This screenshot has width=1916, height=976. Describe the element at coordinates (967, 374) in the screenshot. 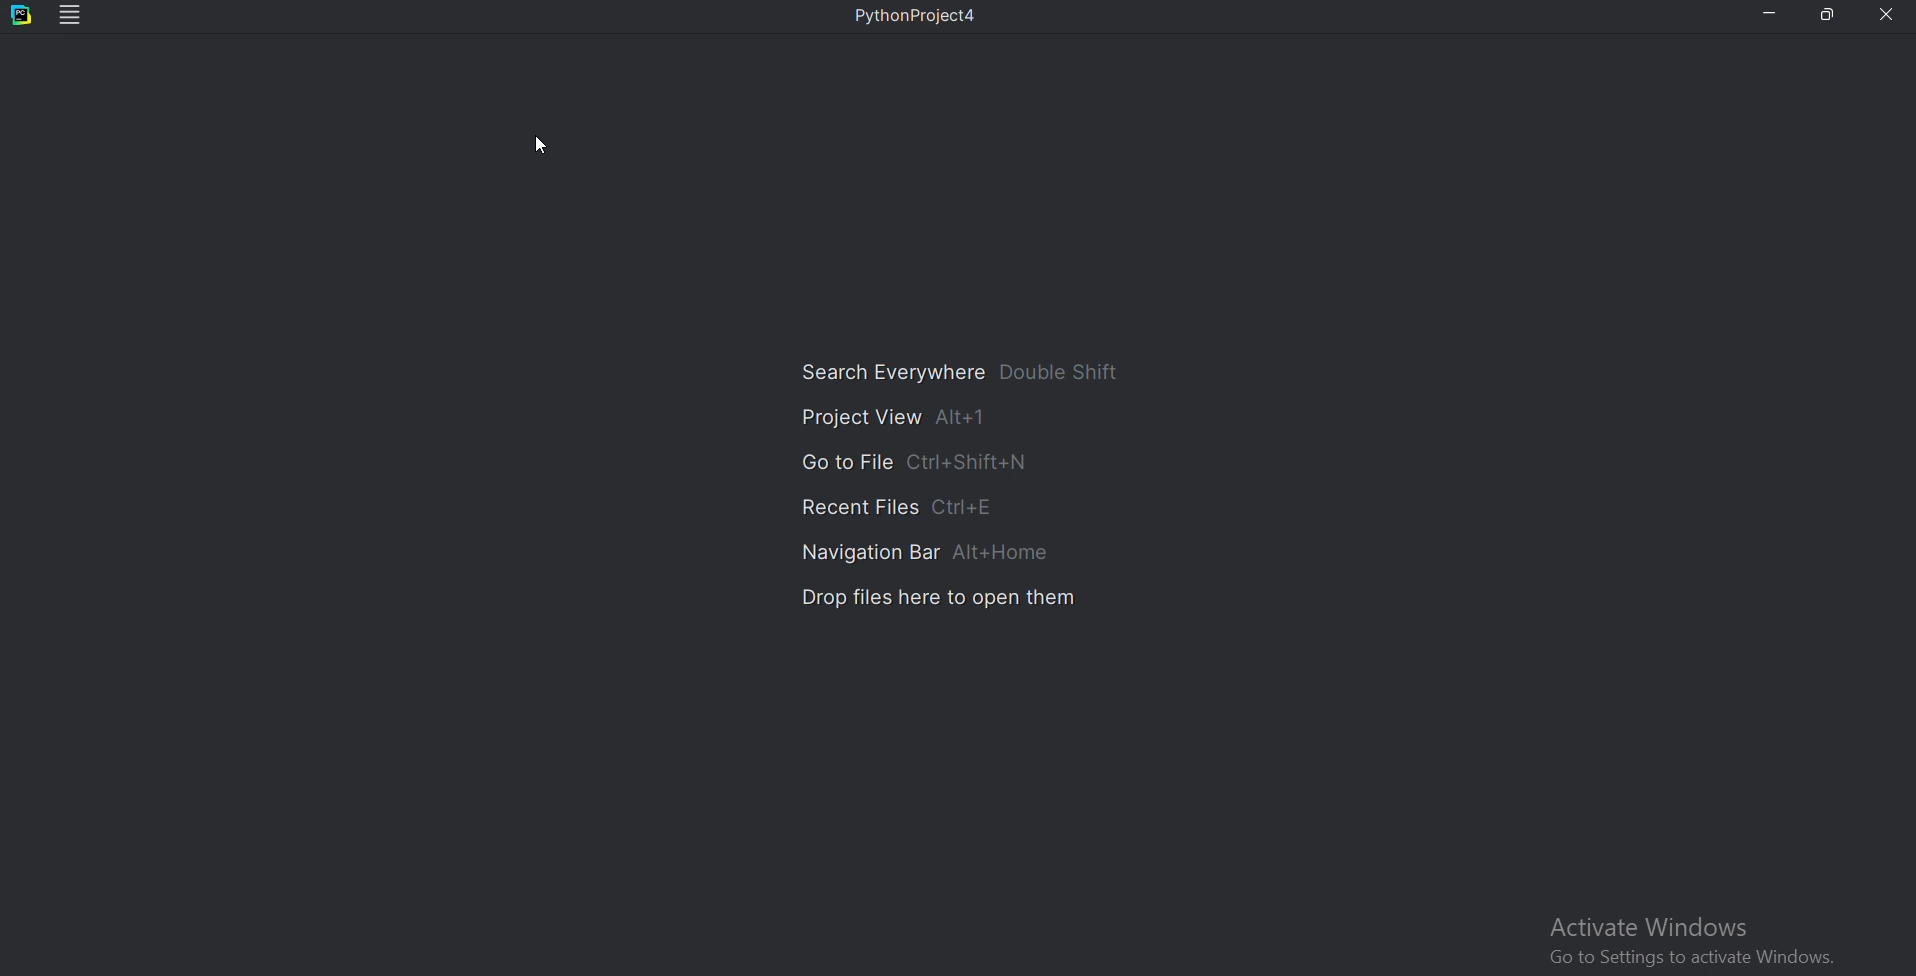

I see `Search Everywhere` at that location.